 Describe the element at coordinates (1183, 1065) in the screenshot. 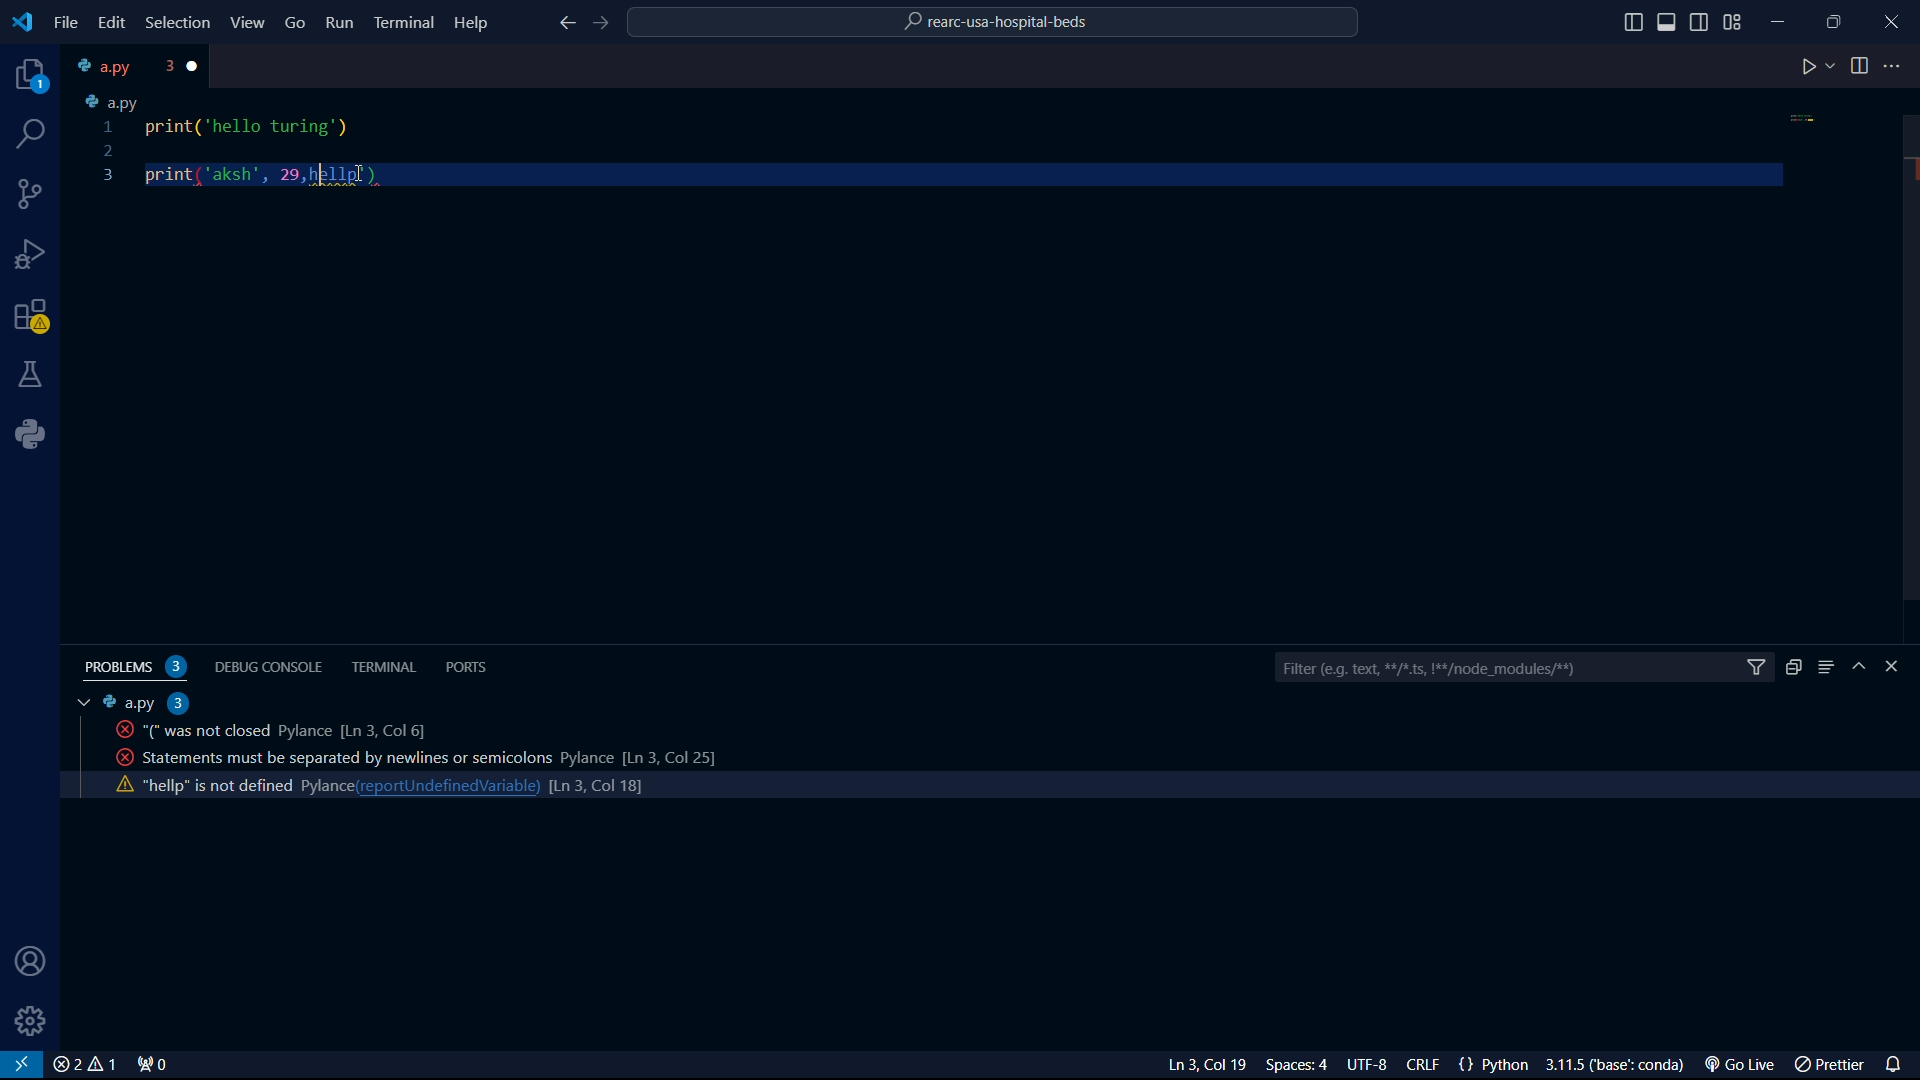

I see `Ln 3 Col 23` at that location.